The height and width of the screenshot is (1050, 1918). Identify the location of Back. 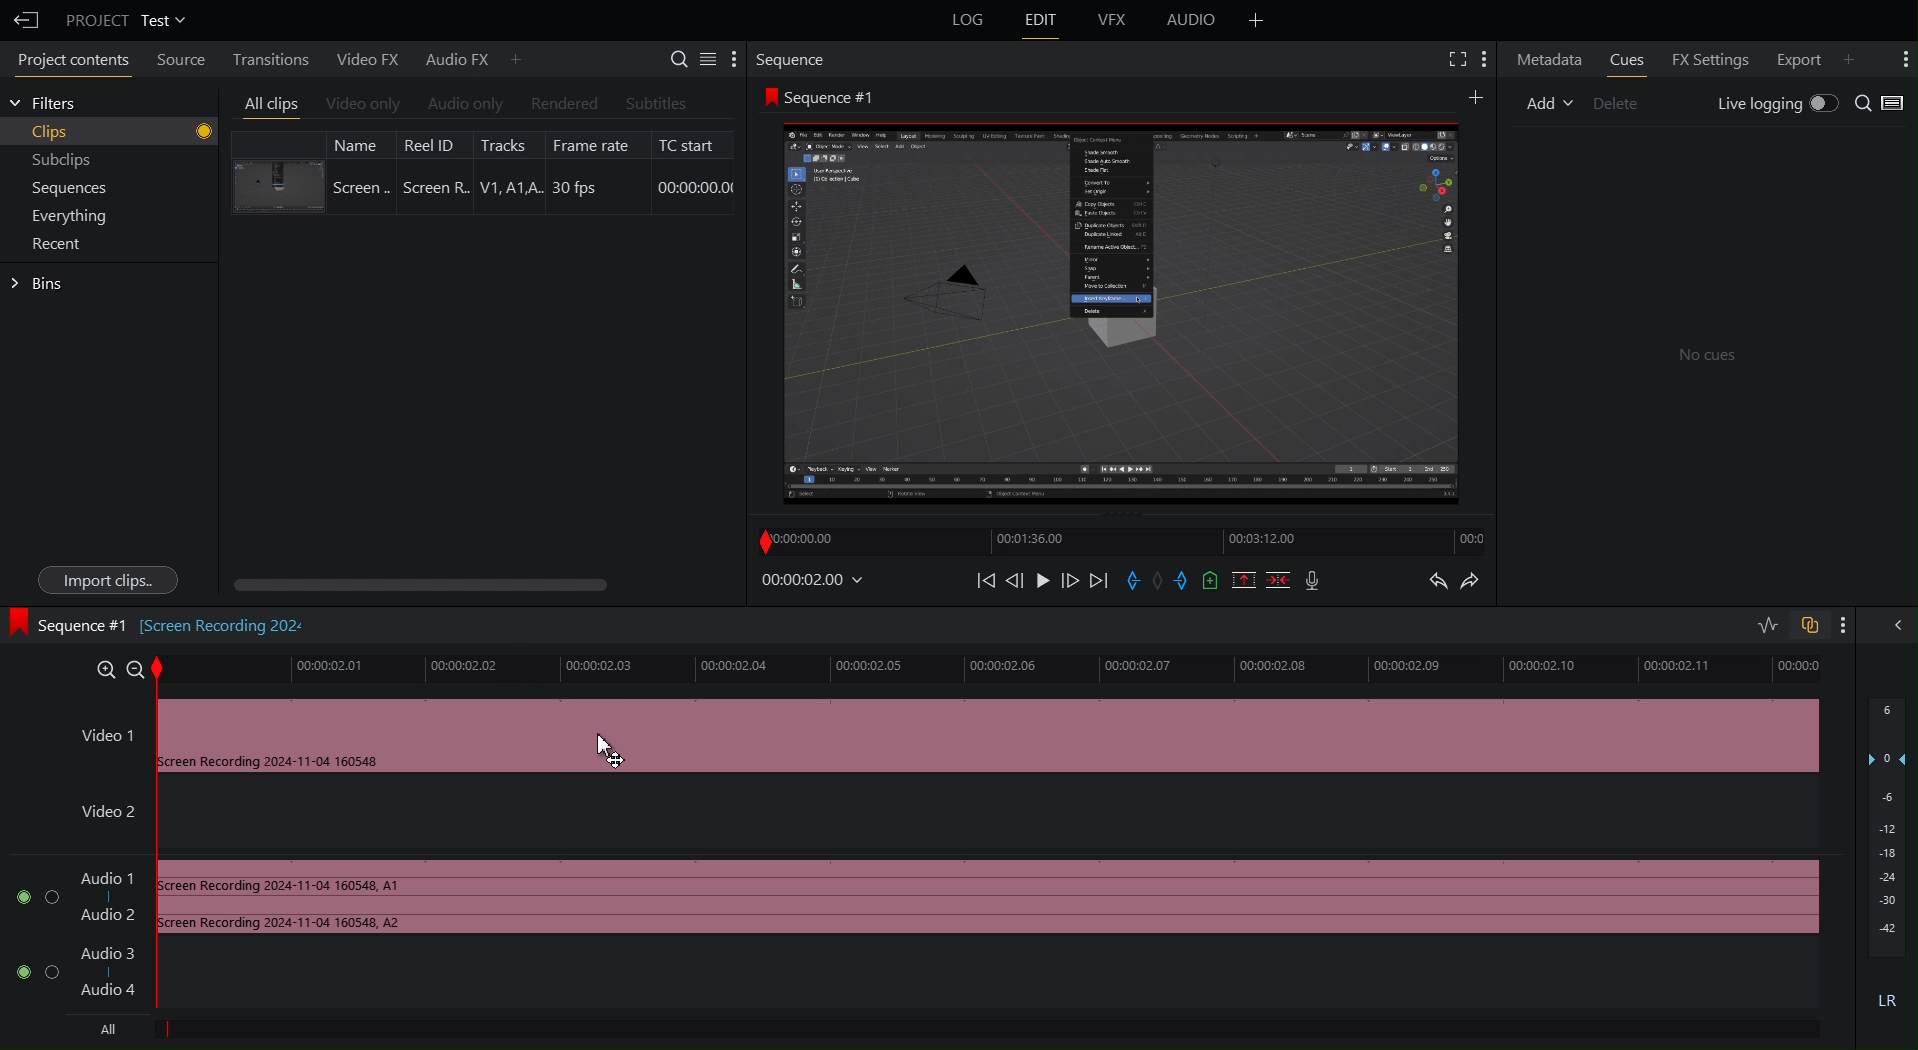
(24, 17).